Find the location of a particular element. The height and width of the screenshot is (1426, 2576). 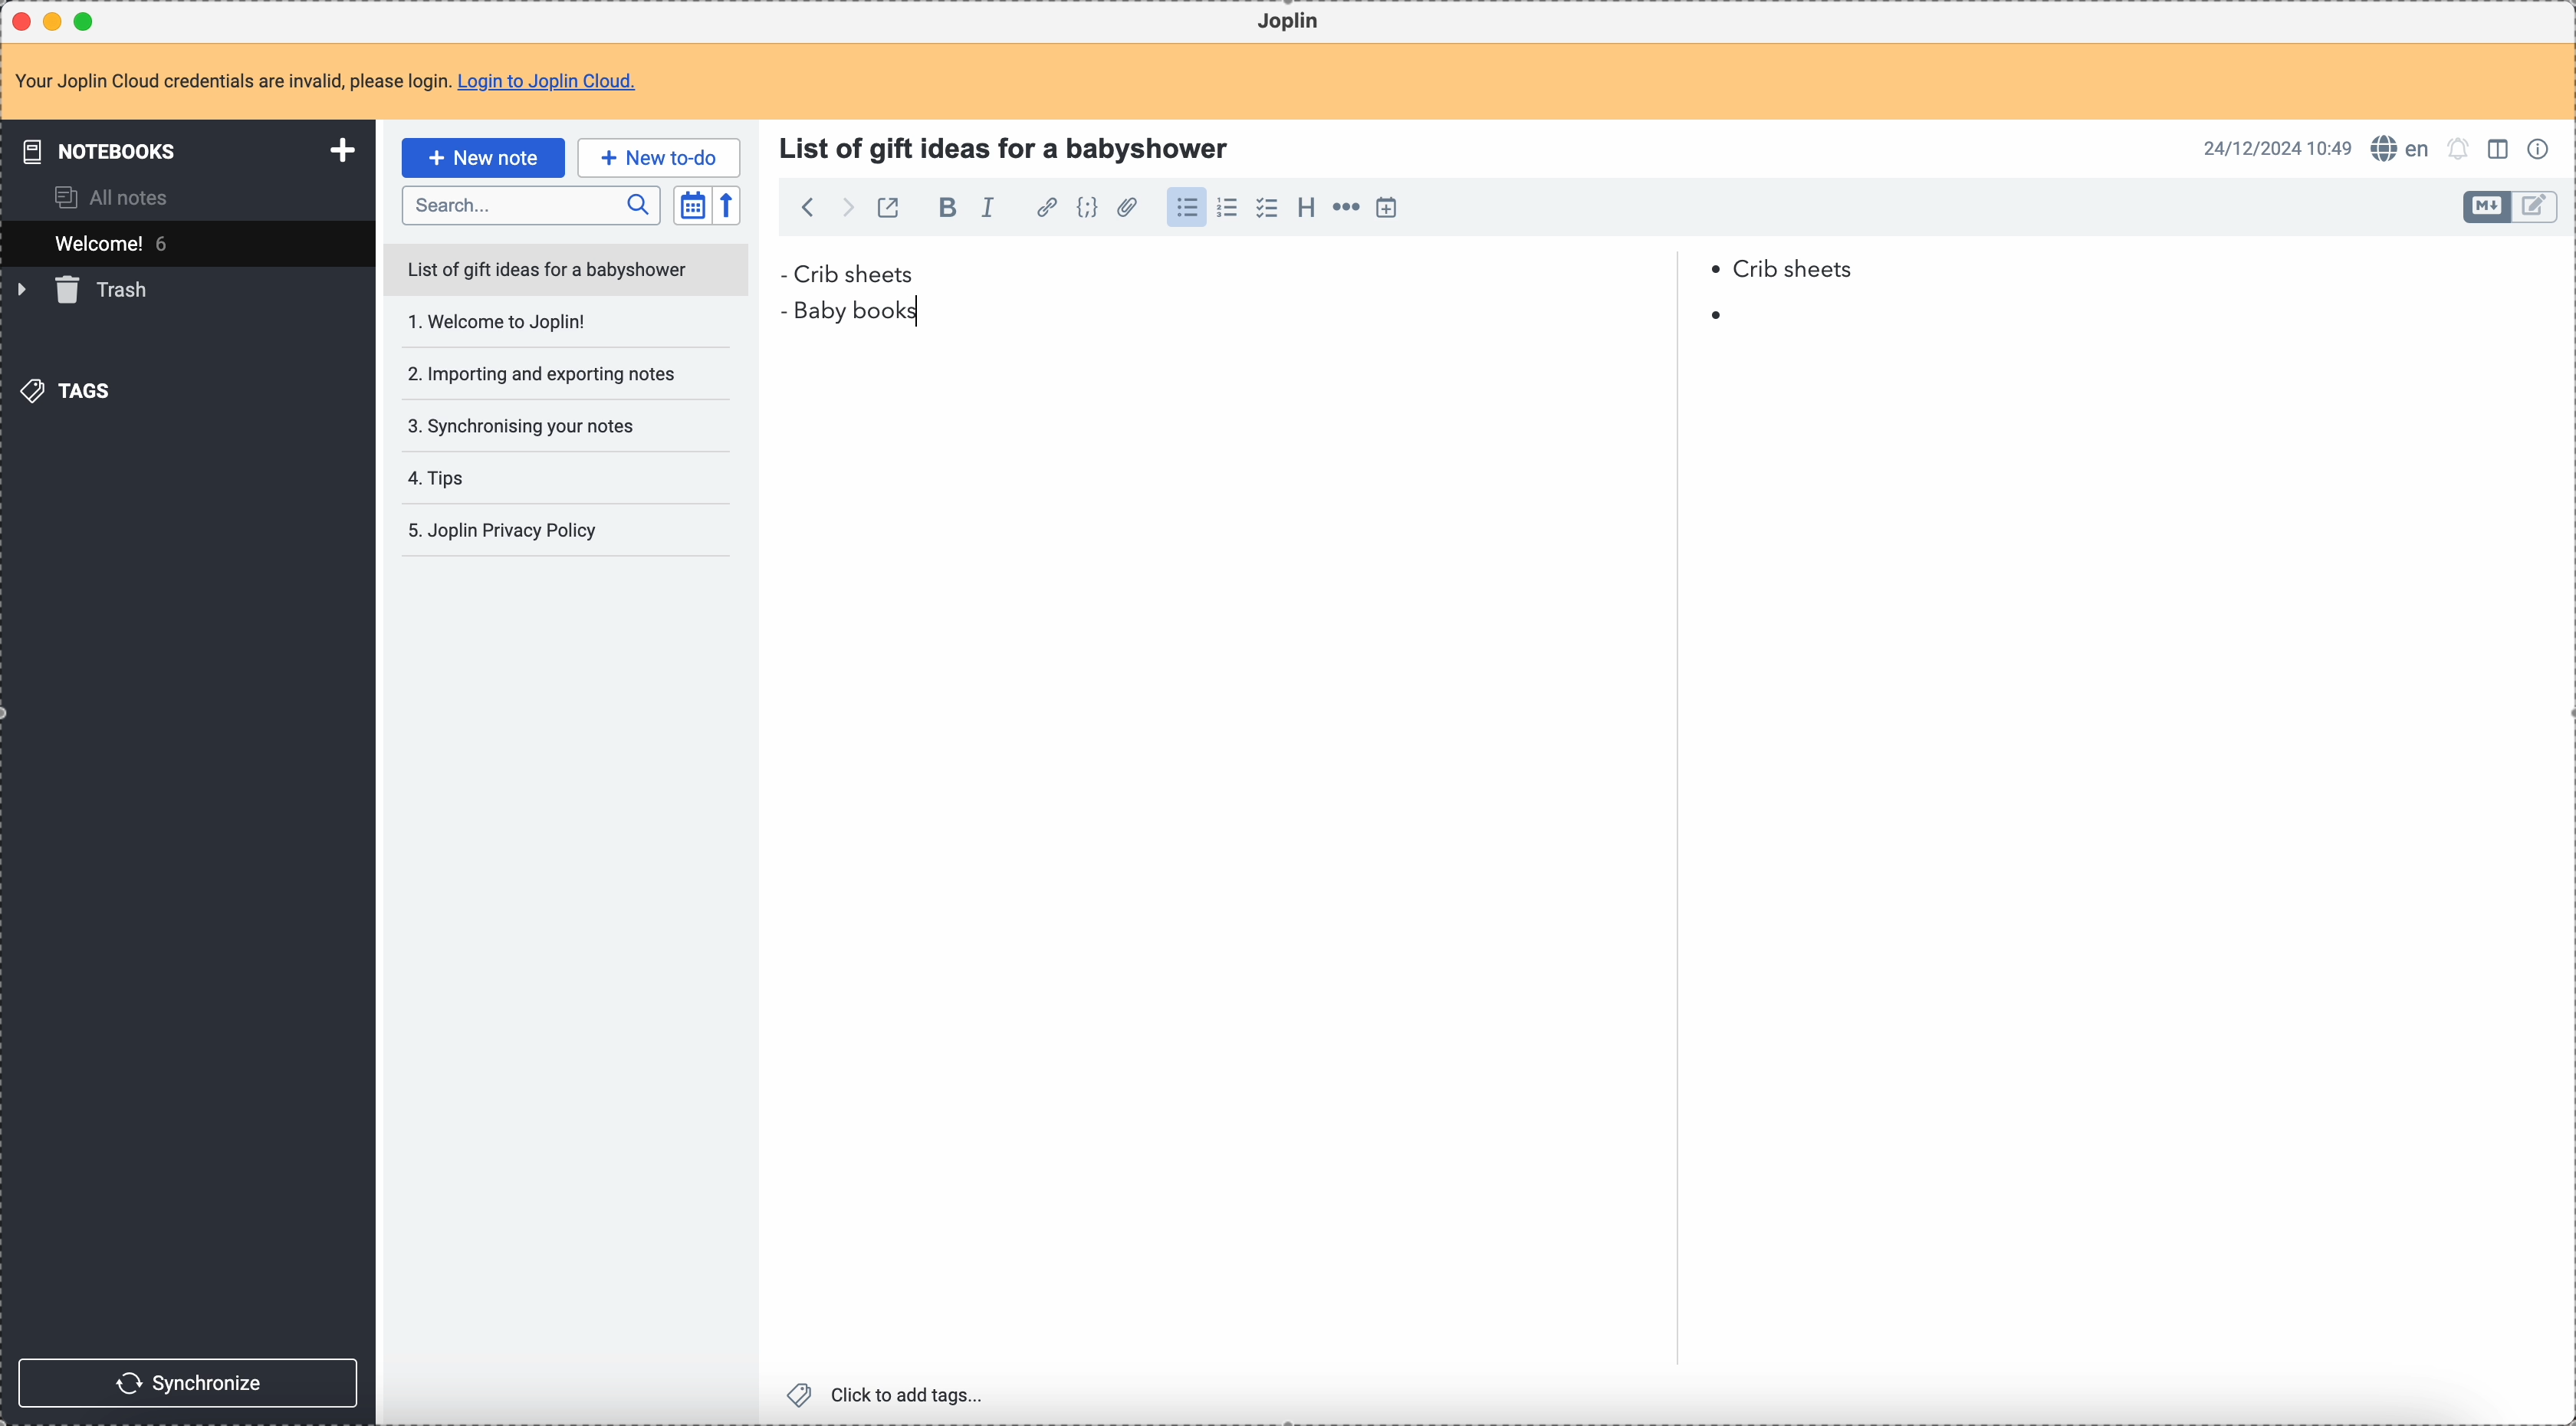

tags is located at coordinates (65, 392).